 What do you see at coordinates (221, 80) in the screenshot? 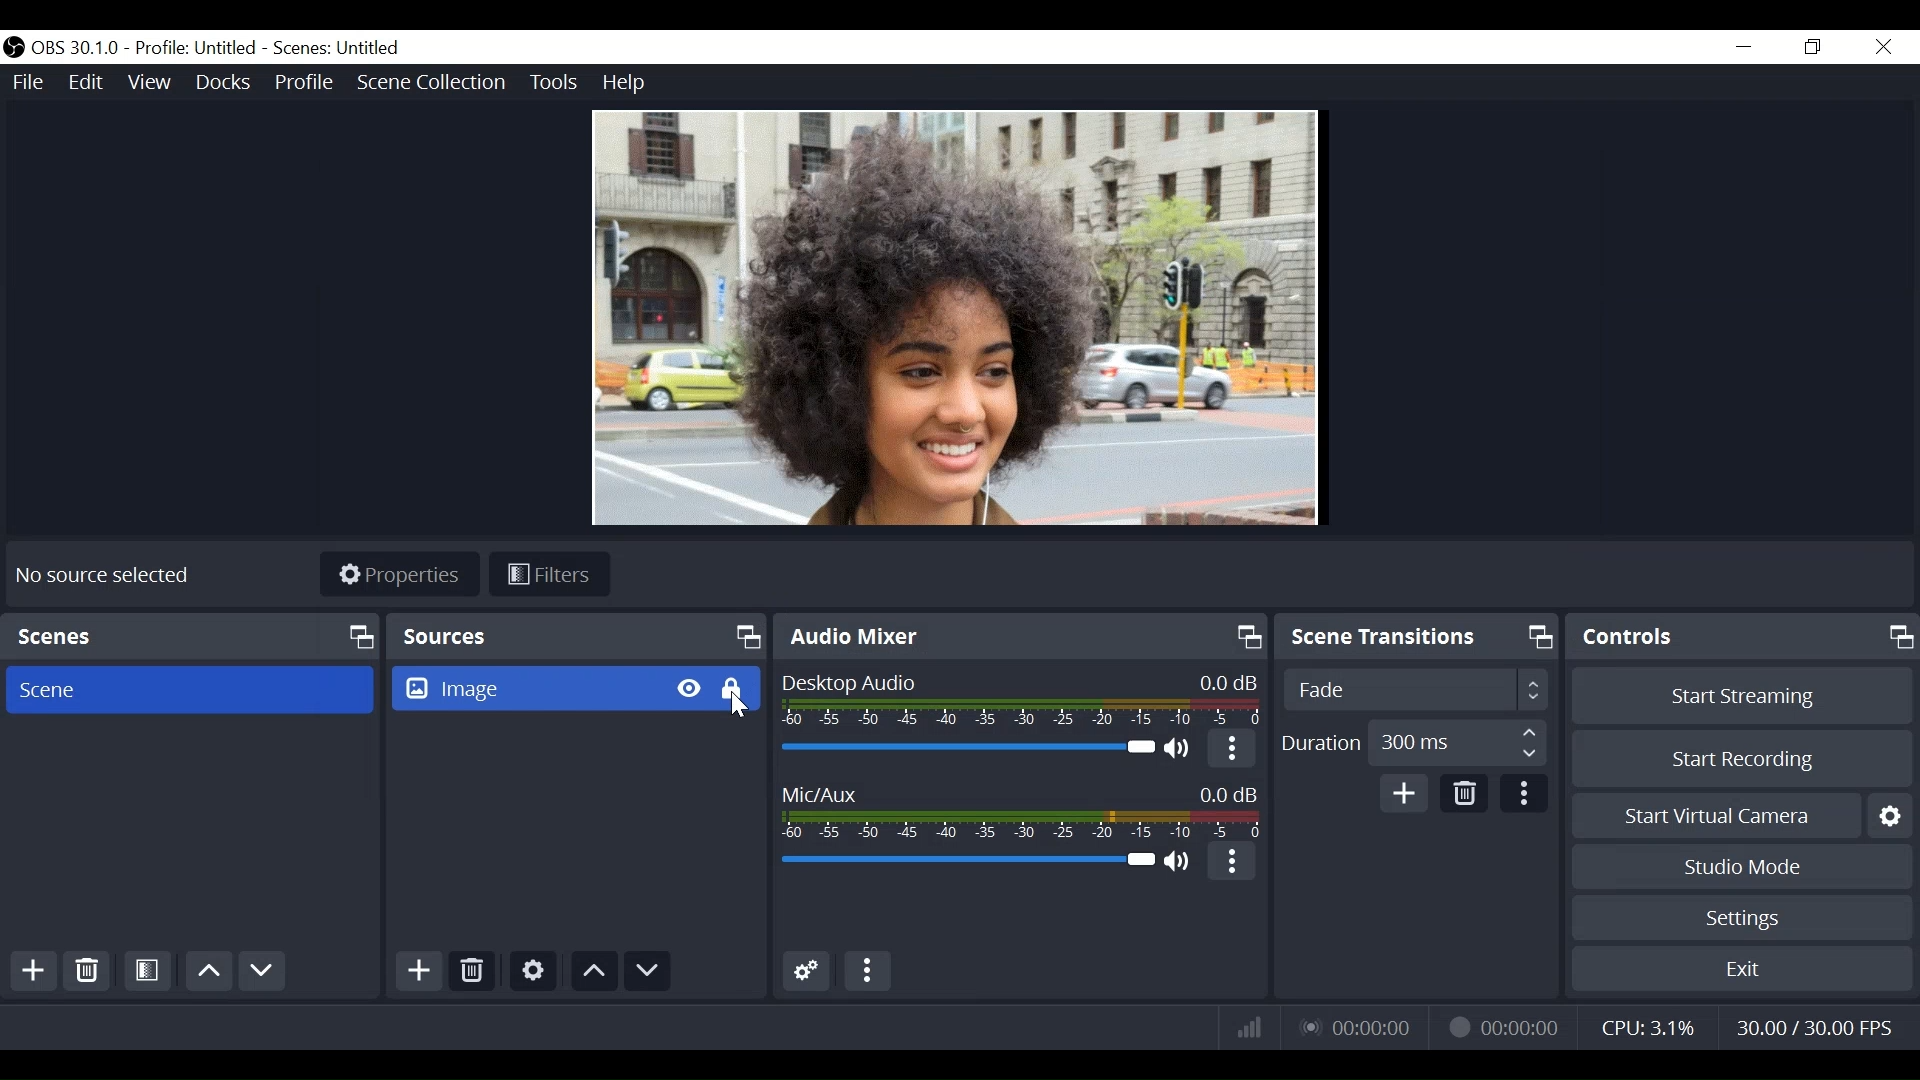
I see `Docks` at bounding box center [221, 80].